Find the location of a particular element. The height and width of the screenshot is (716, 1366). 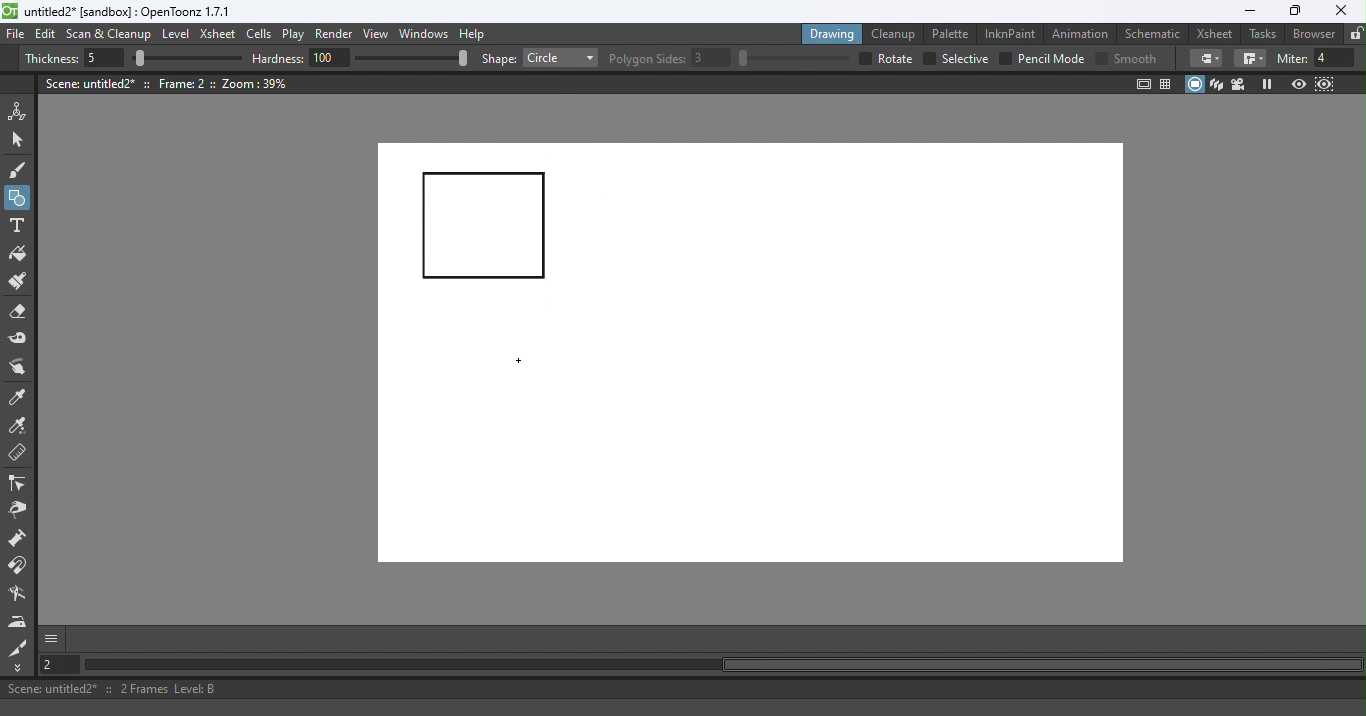

Minimize is located at coordinates (1249, 11).